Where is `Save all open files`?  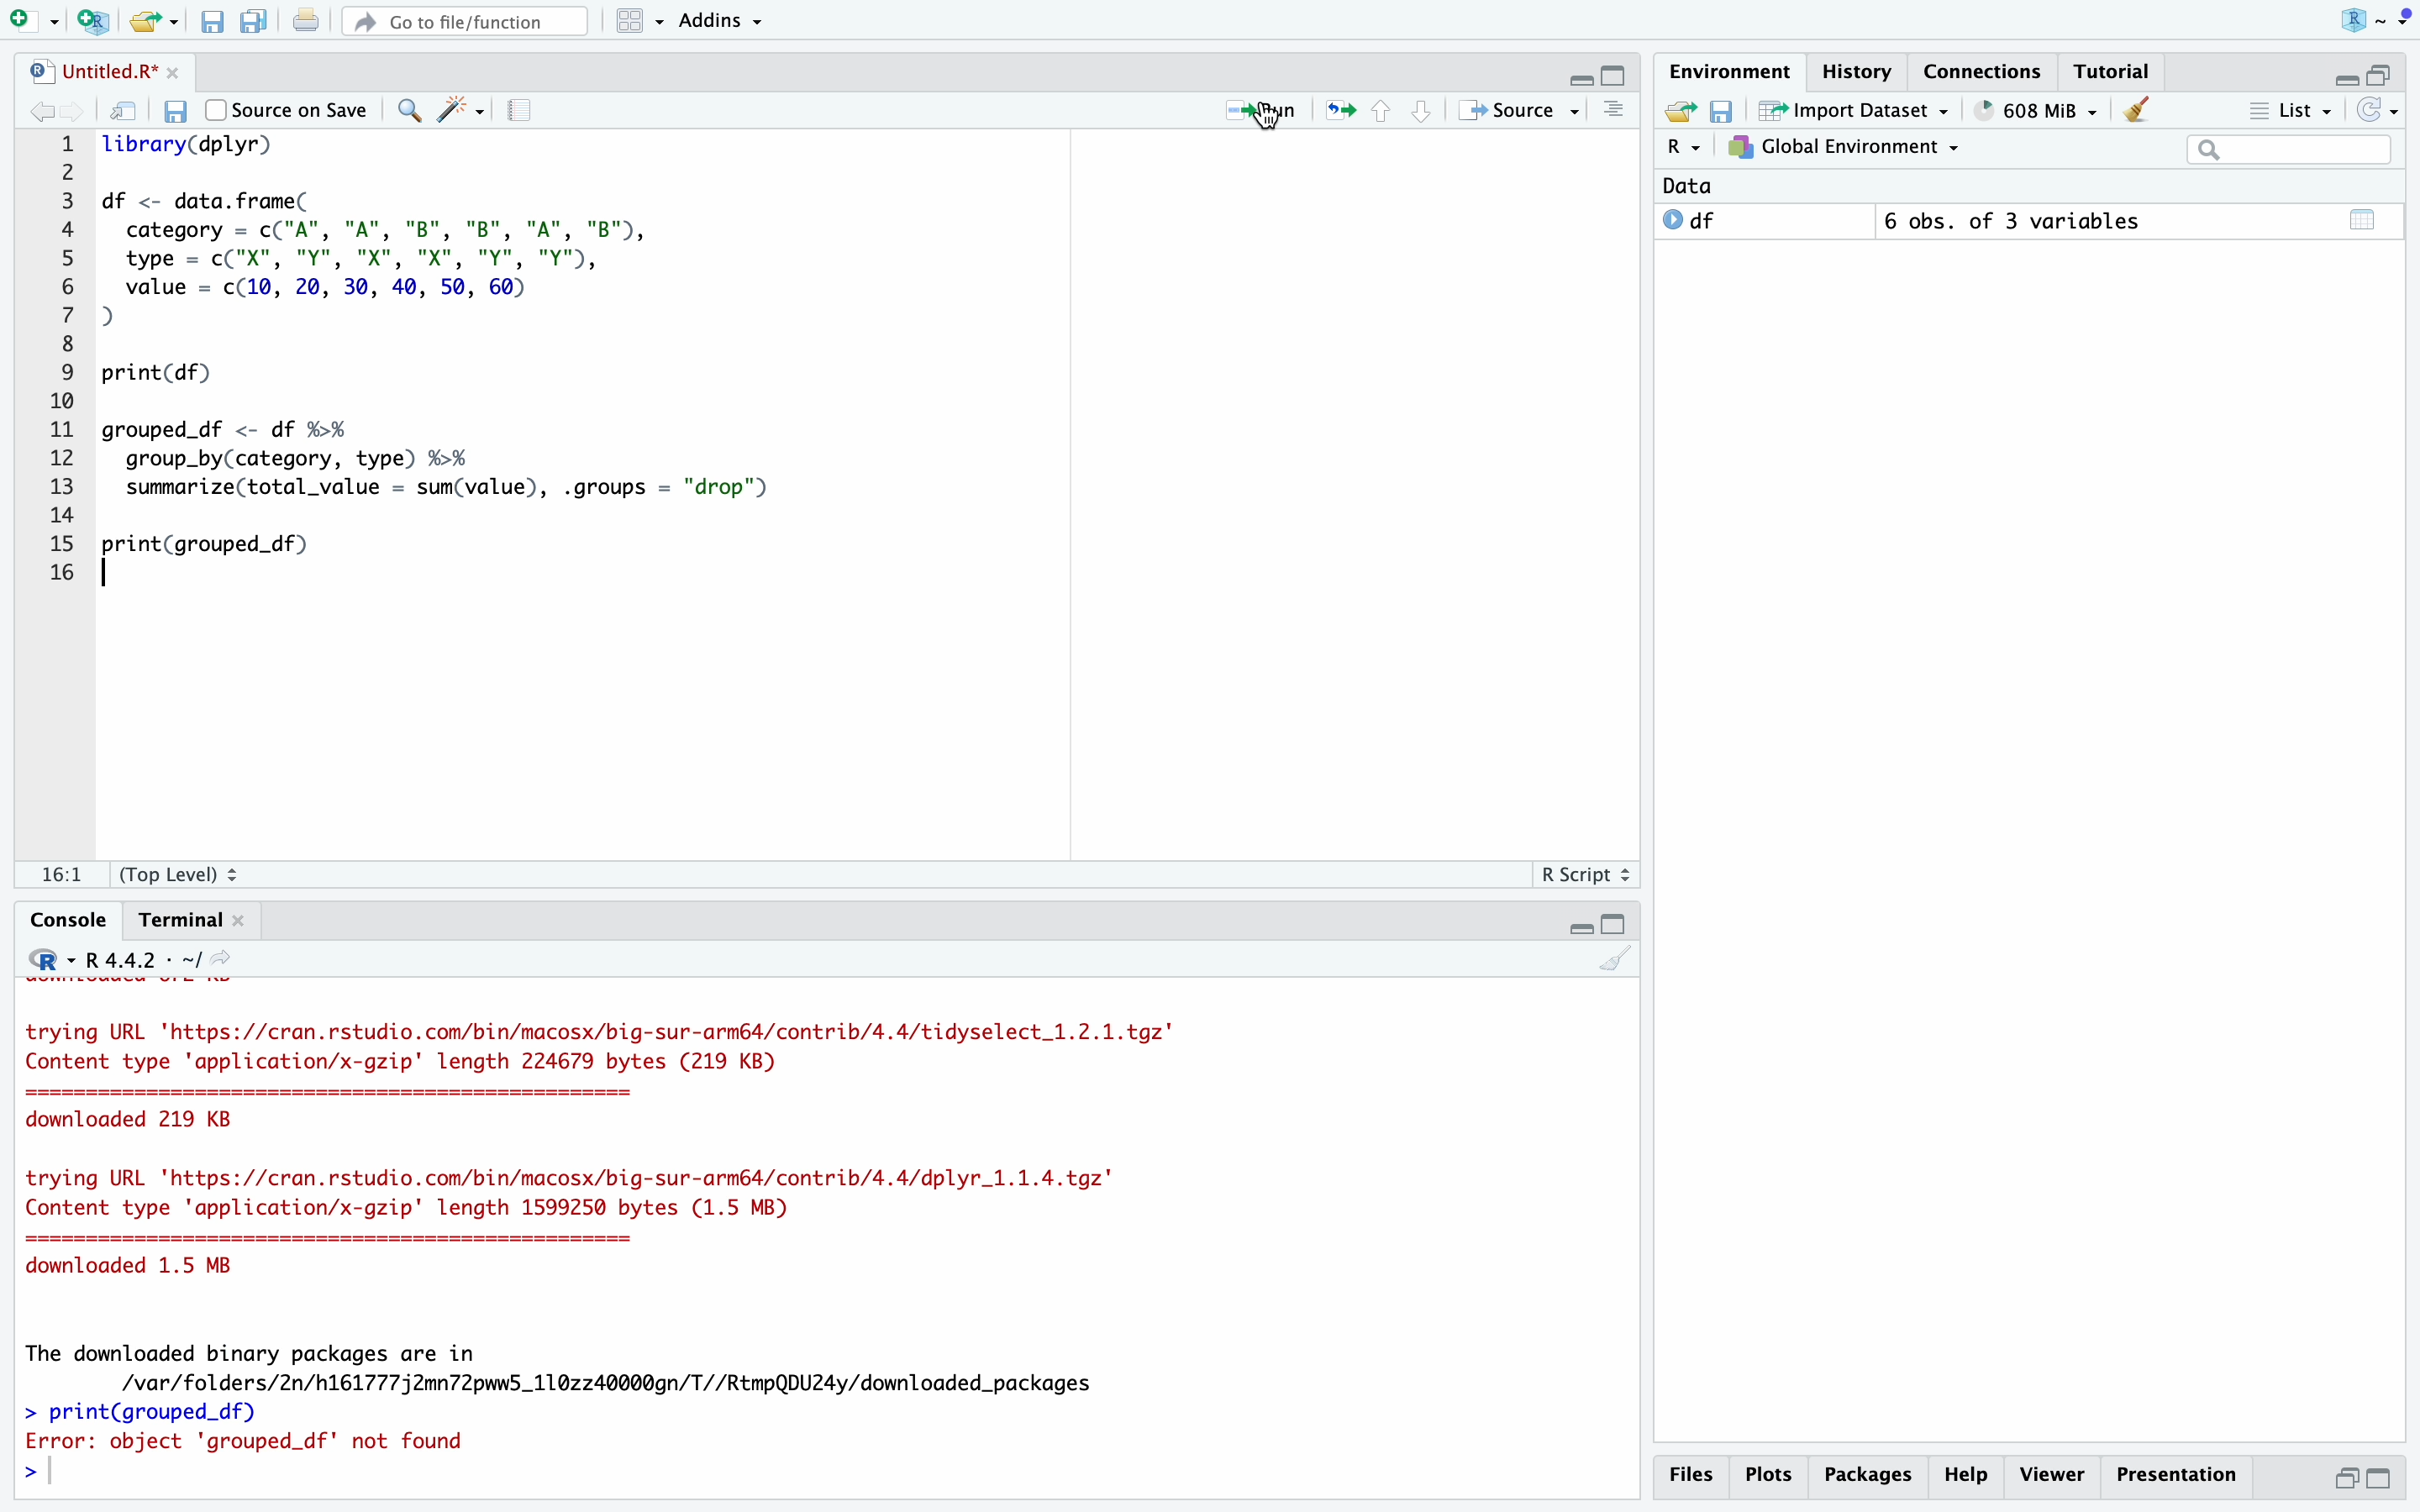 Save all open files is located at coordinates (255, 21).